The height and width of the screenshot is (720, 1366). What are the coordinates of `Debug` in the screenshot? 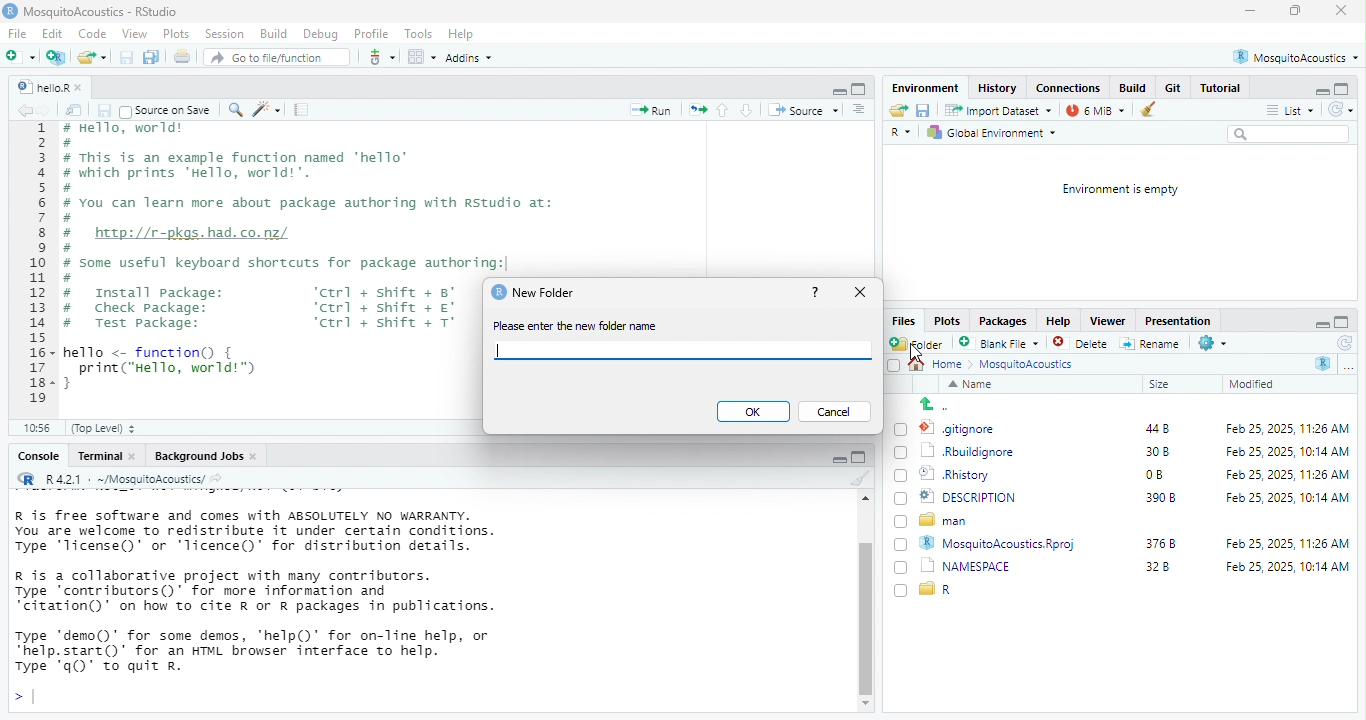 It's located at (321, 33).